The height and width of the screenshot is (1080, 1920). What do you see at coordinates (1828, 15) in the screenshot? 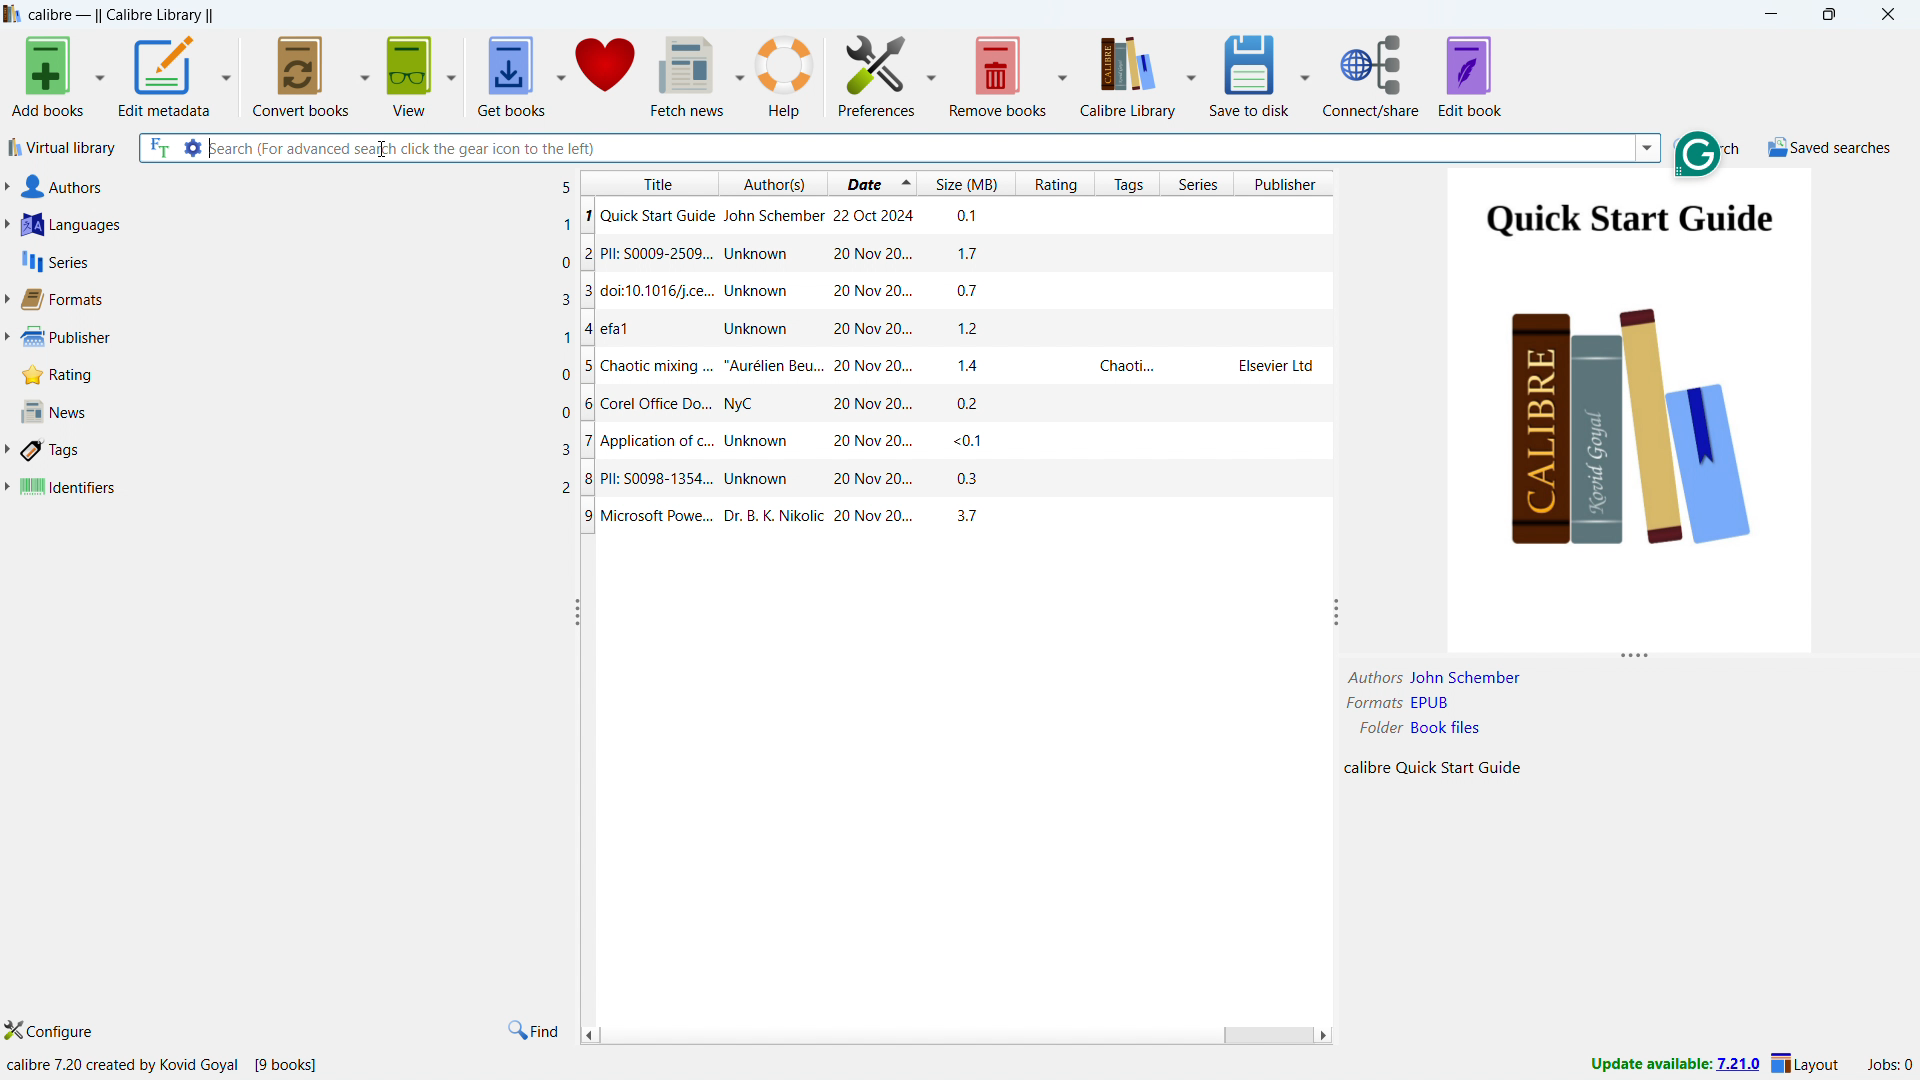
I see `maximize` at bounding box center [1828, 15].